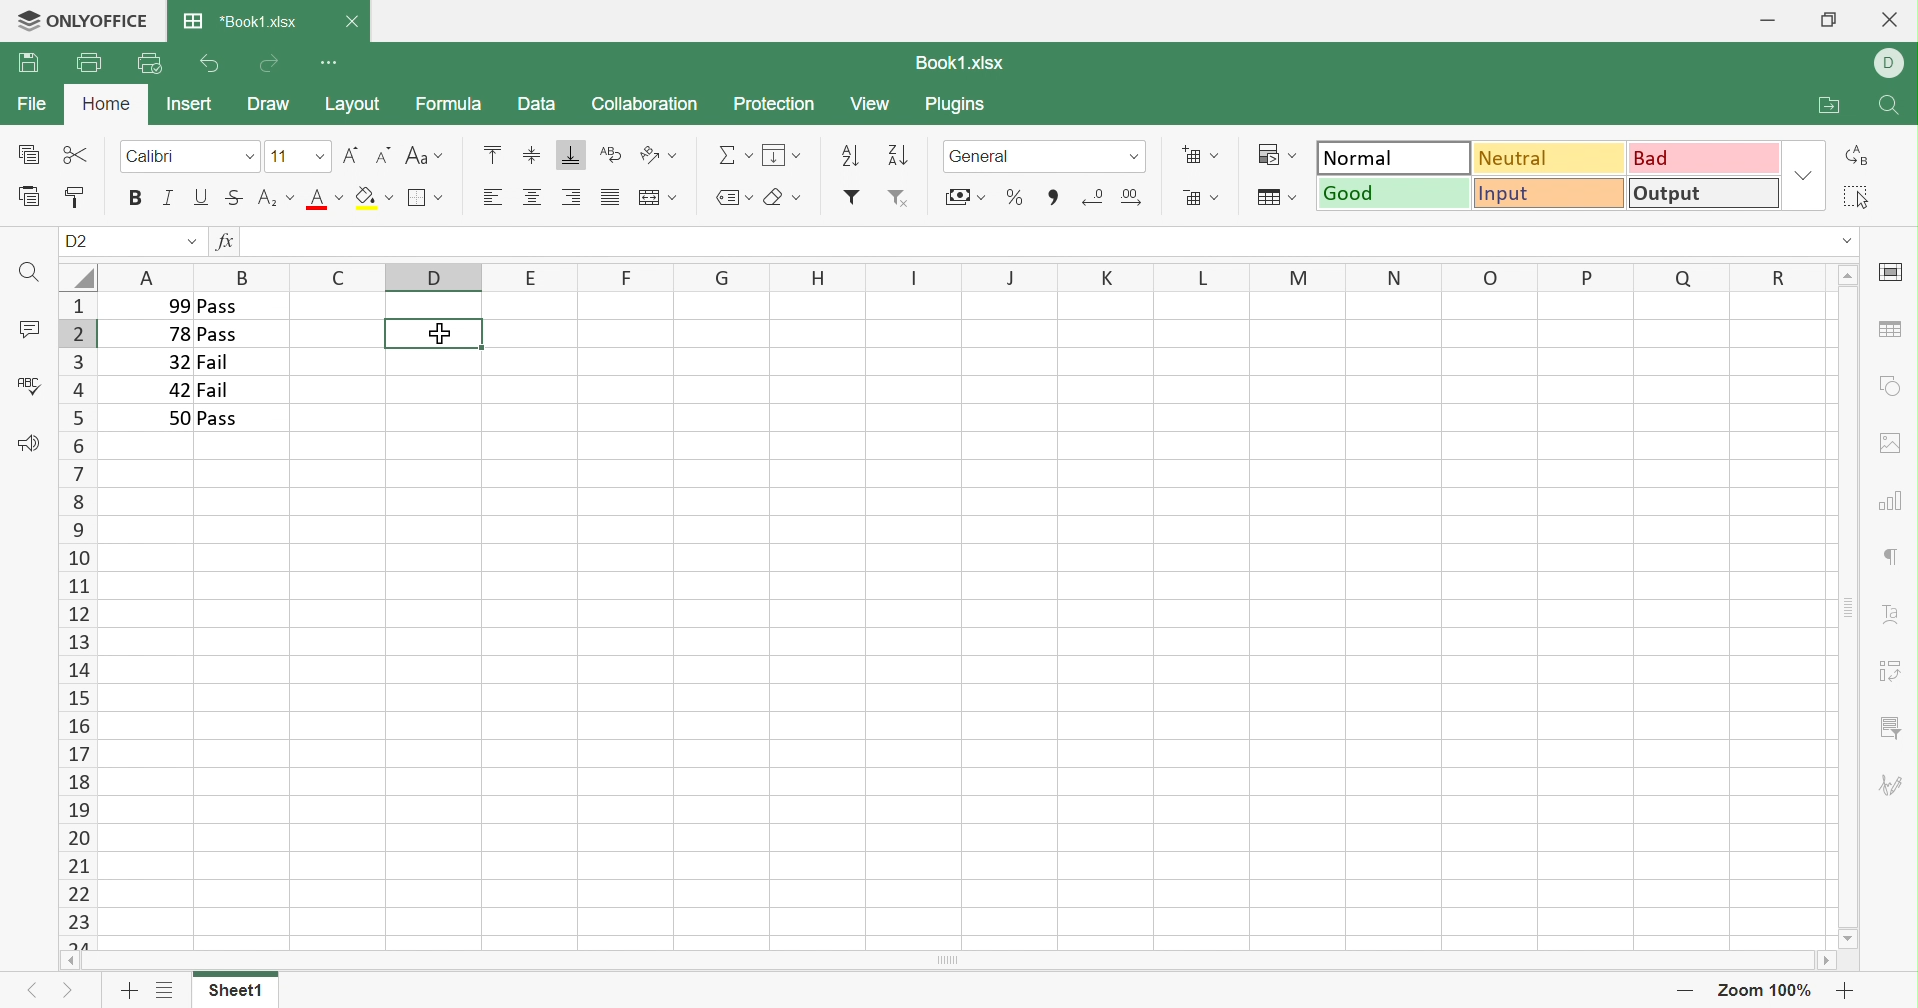 The height and width of the screenshot is (1008, 1918). I want to click on Cursor, so click(438, 332).